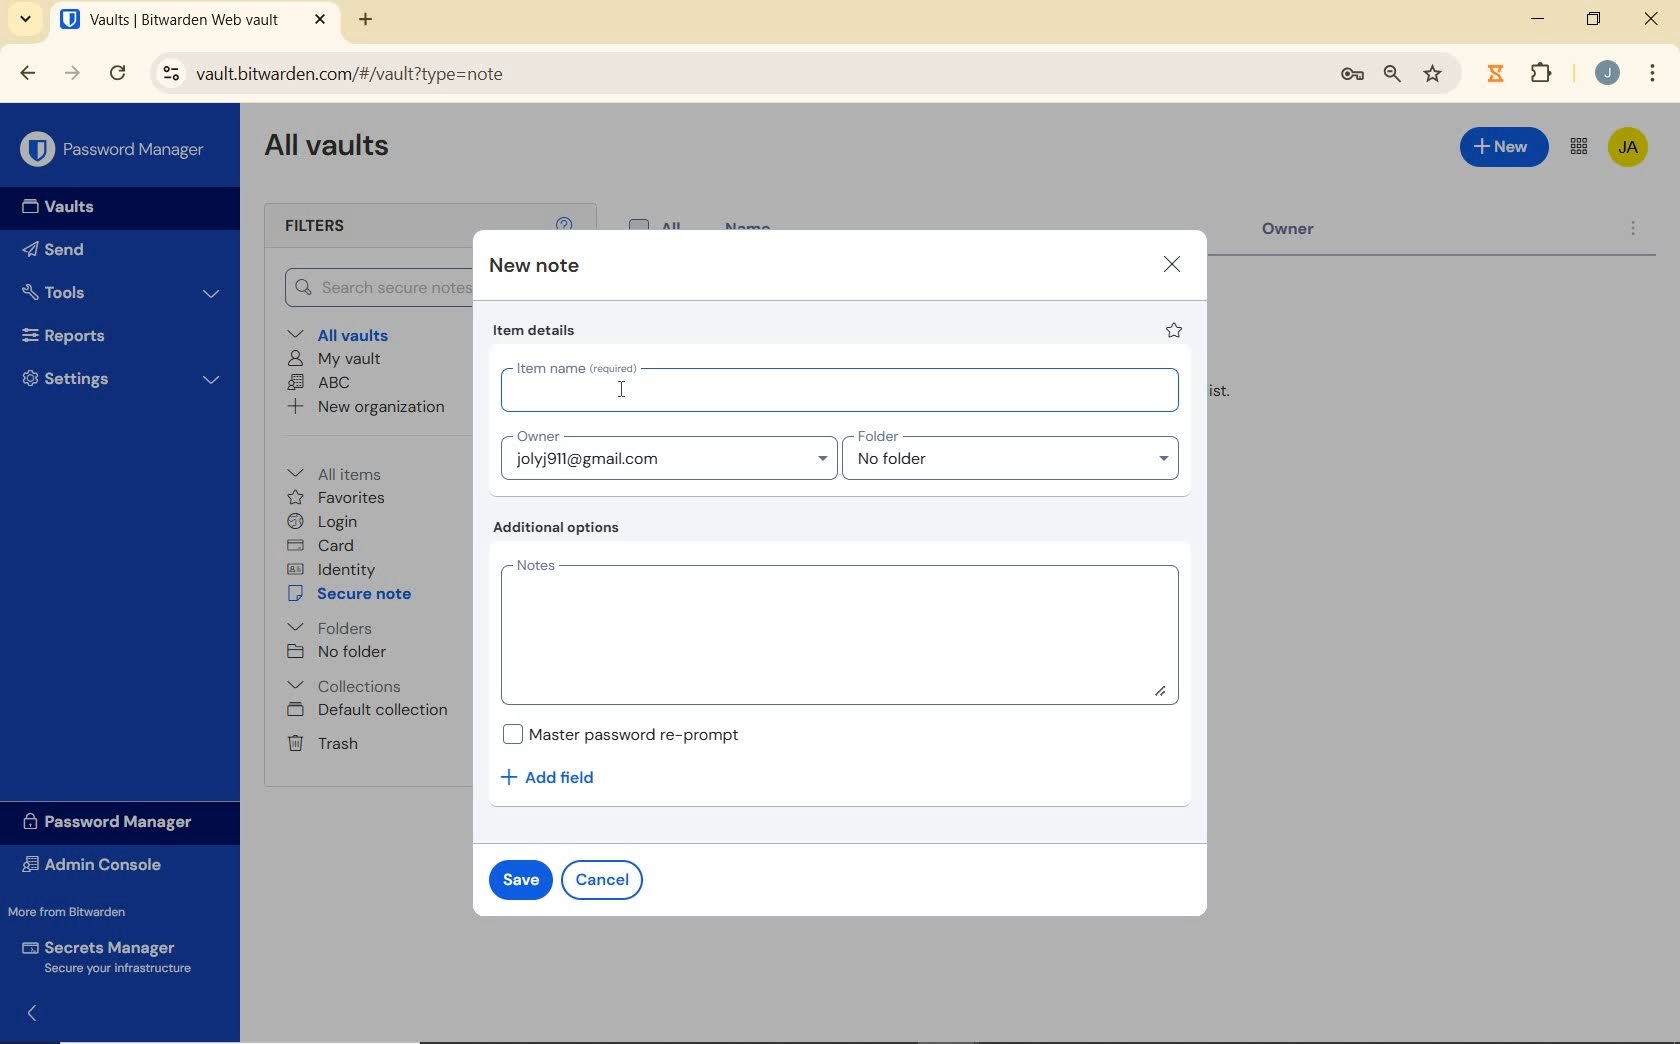  What do you see at coordinates (1505, 151) in the screenshot?
I see `New` at bounding box center [1505, 151].